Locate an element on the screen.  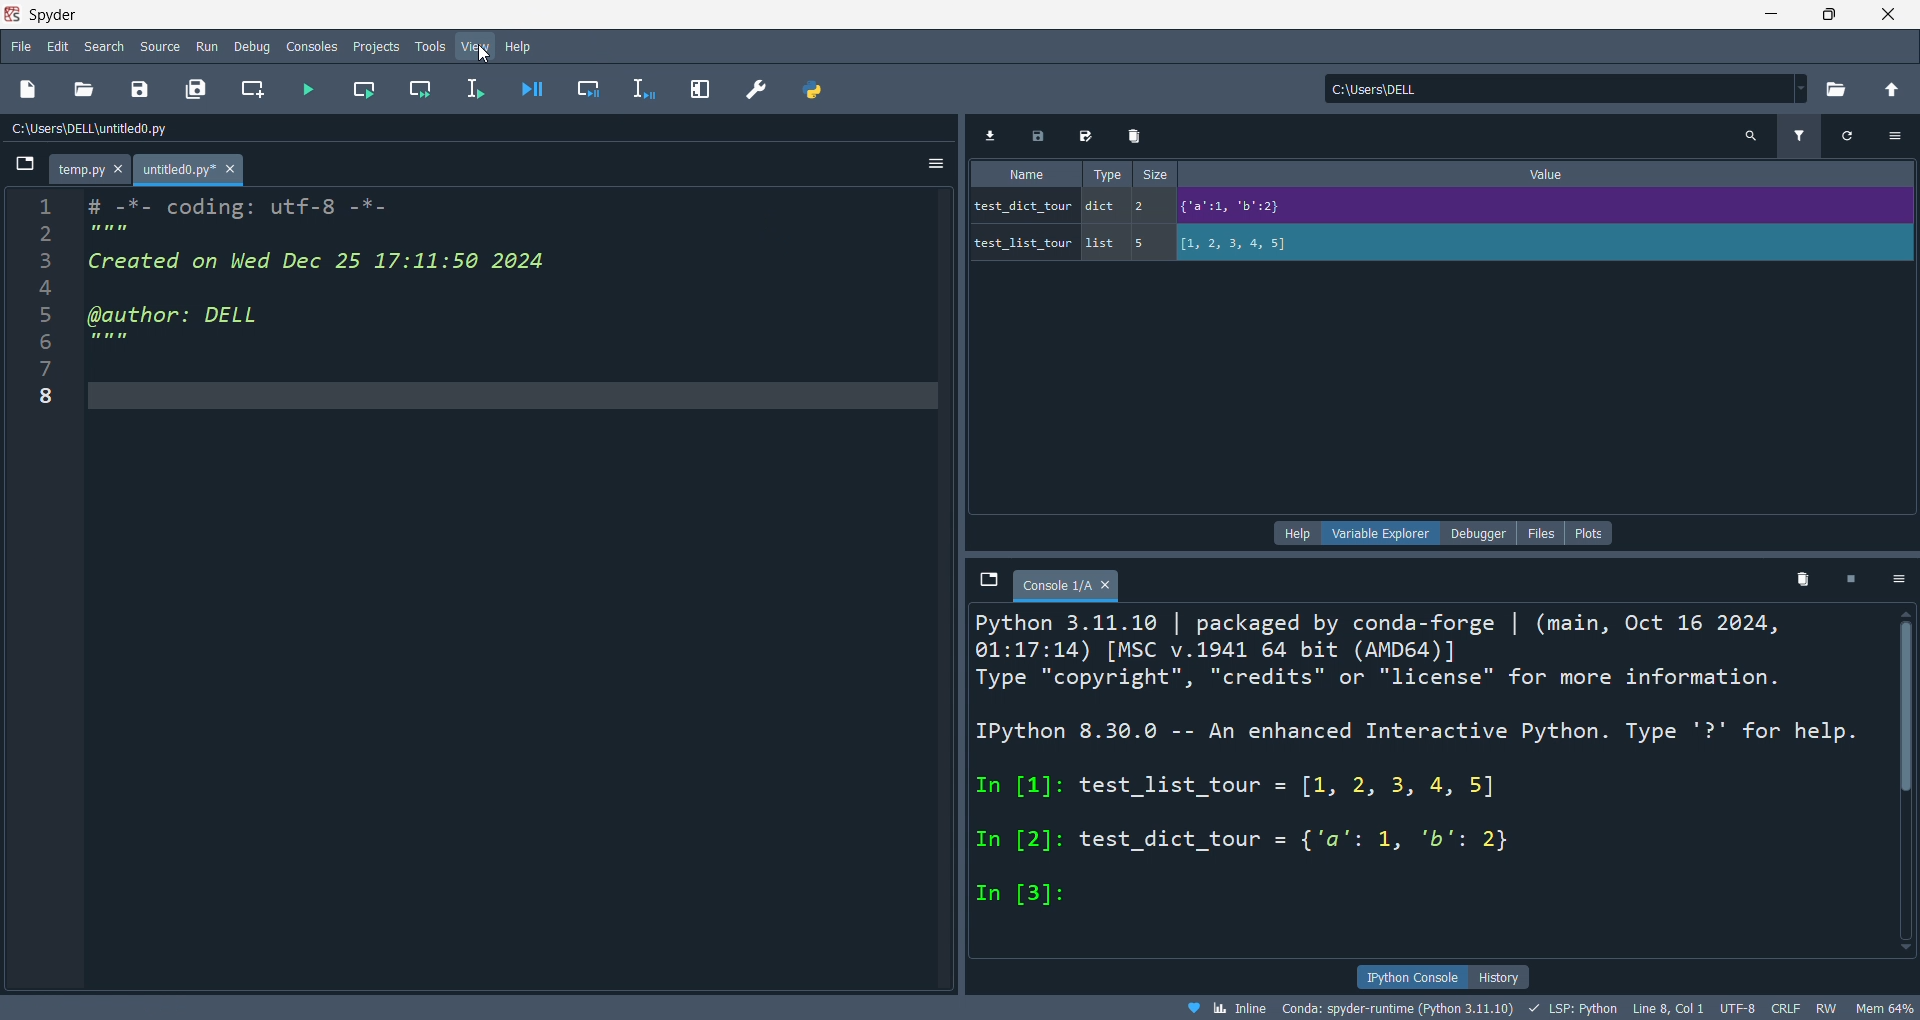
new cell is located at coordinates (250, 90).